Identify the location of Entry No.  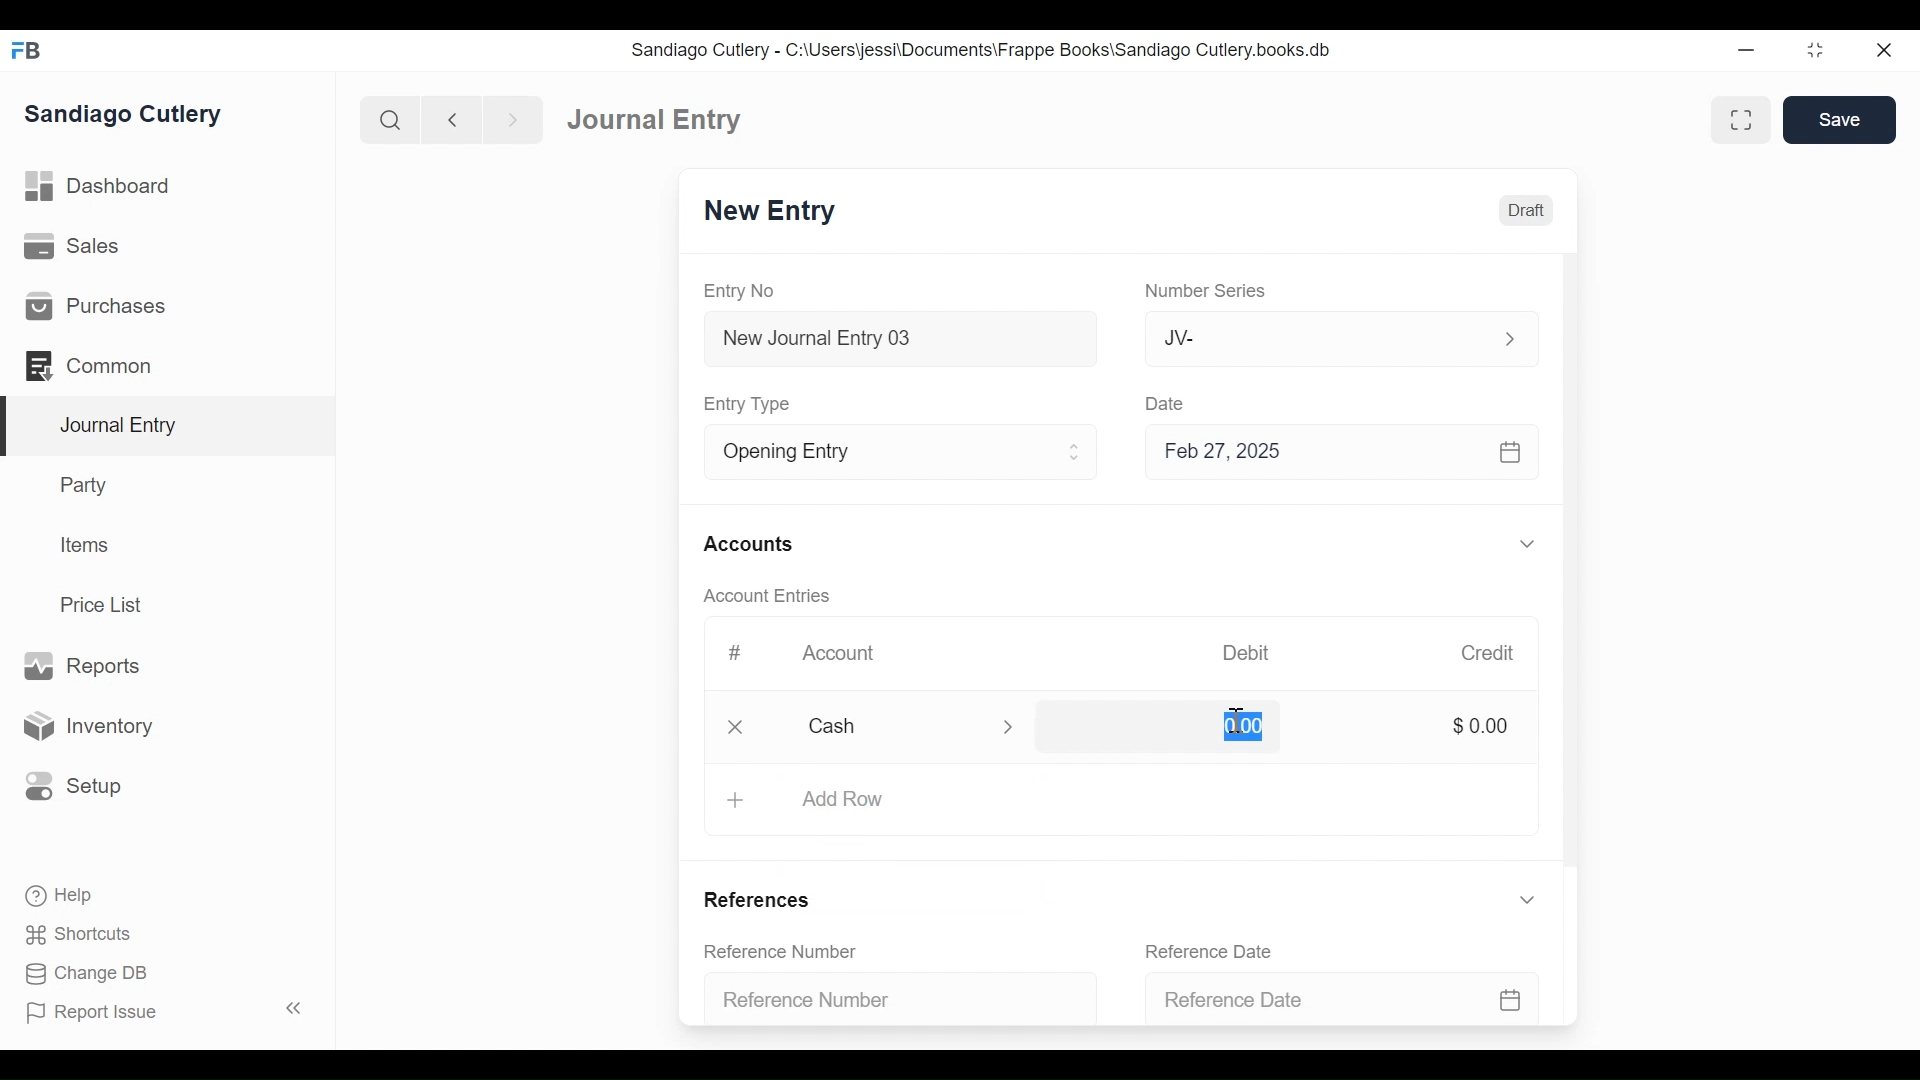
(738, 291).